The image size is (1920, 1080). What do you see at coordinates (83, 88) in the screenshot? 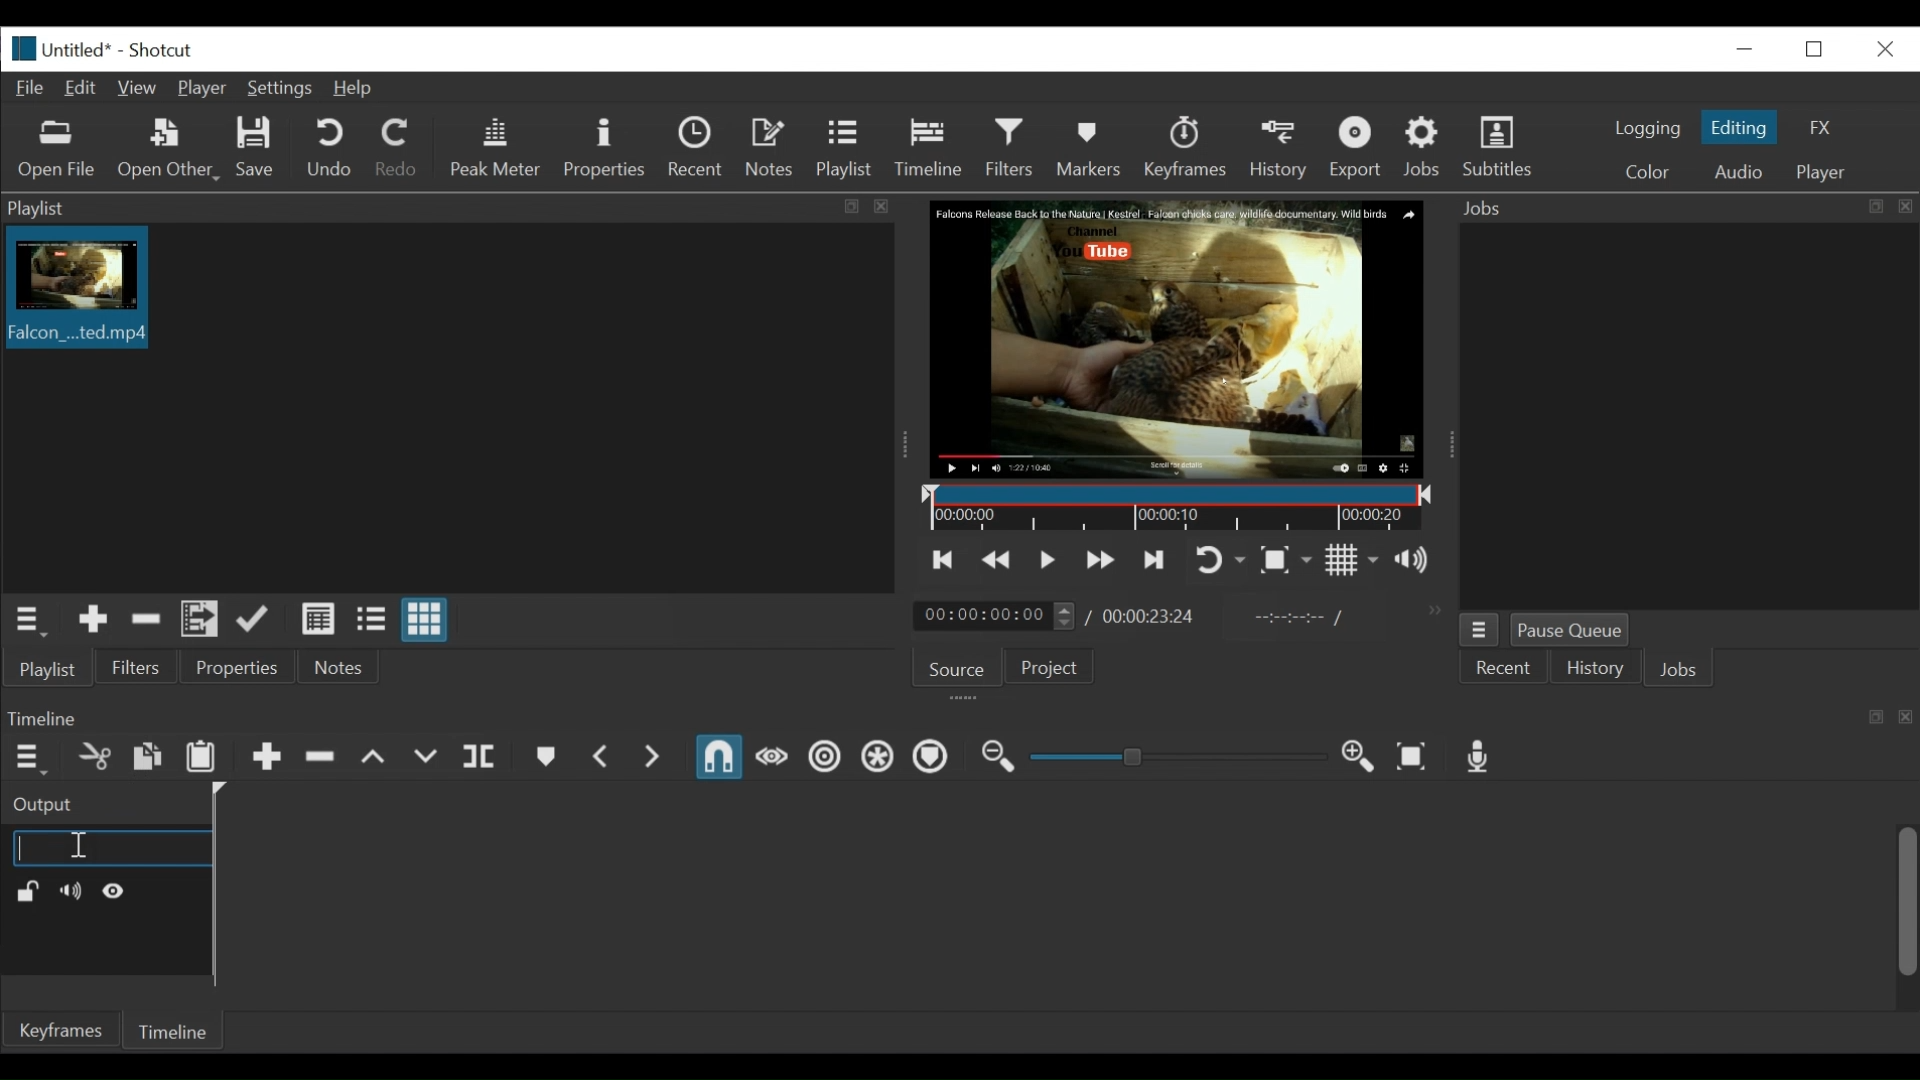
I see `Edit` at bounding box center [83, 88].